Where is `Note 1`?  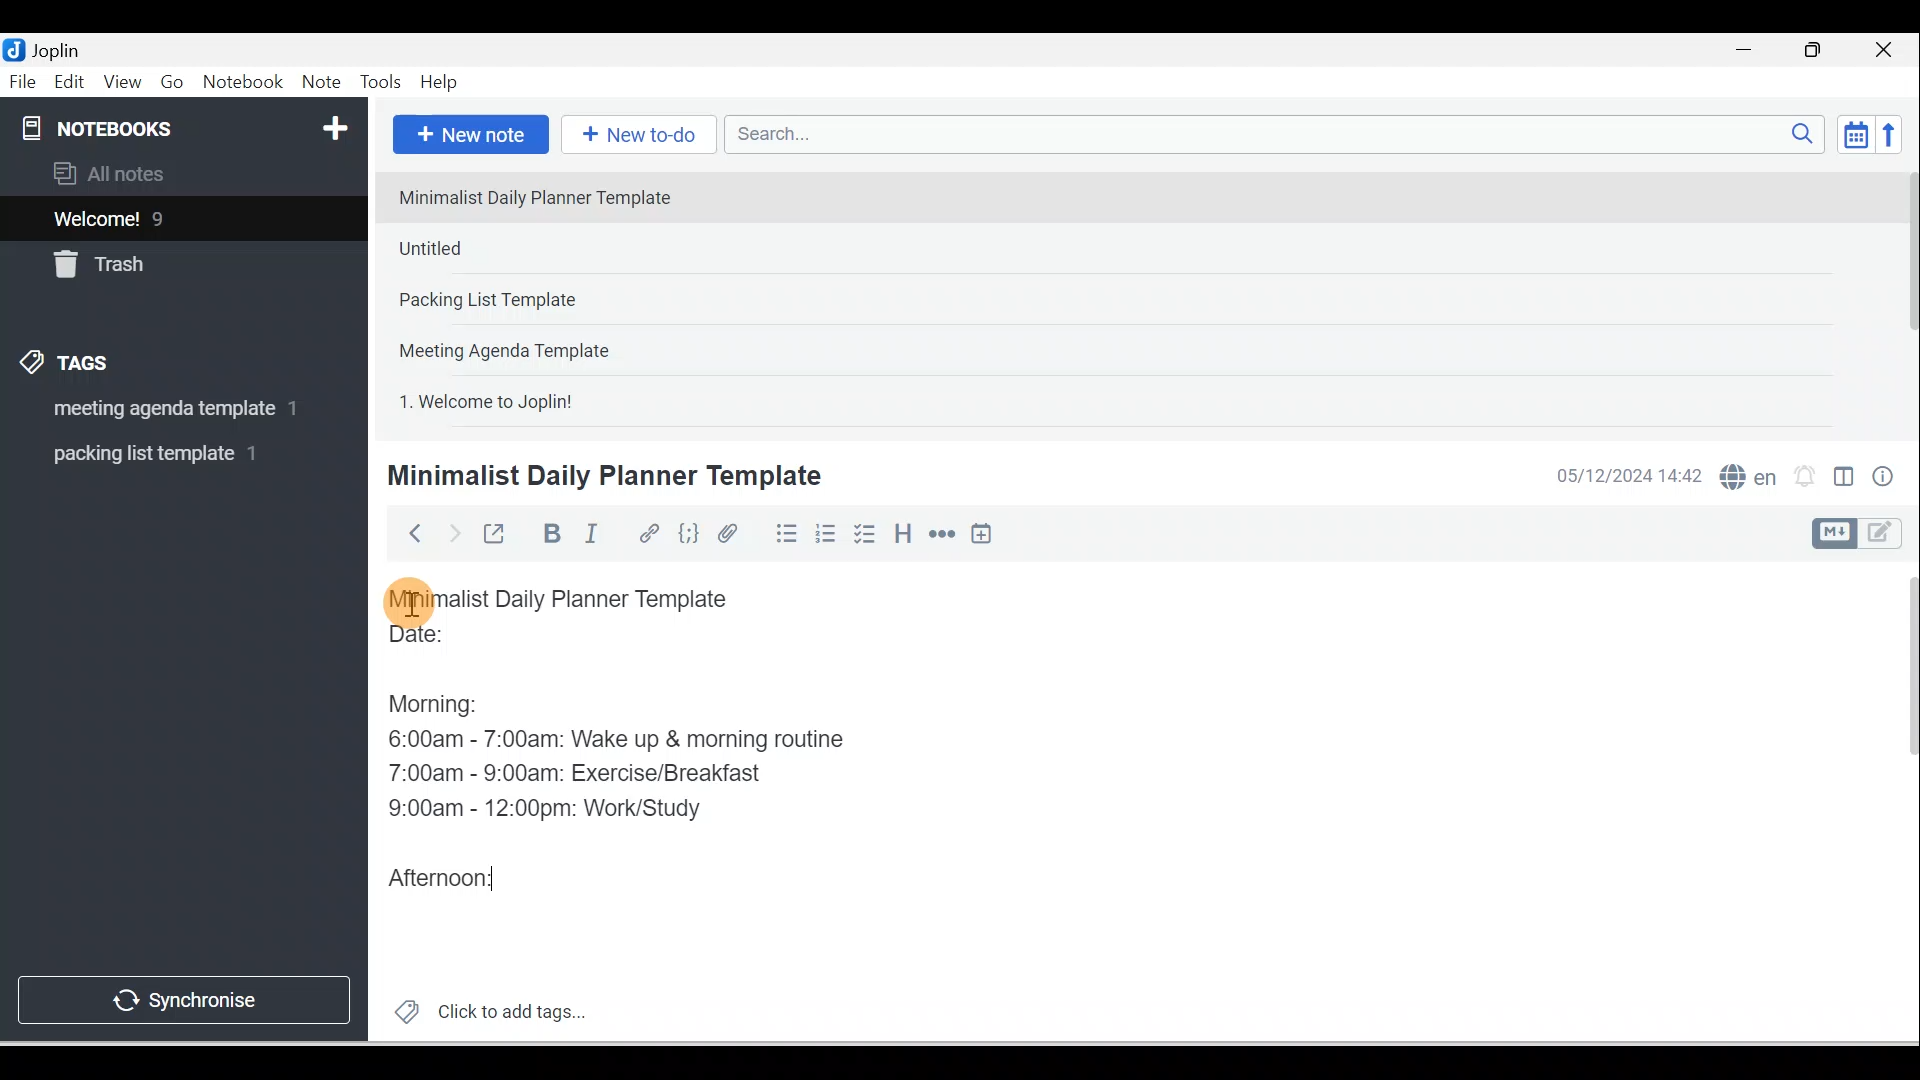
Note 1 is located at coordinates (549, 196).